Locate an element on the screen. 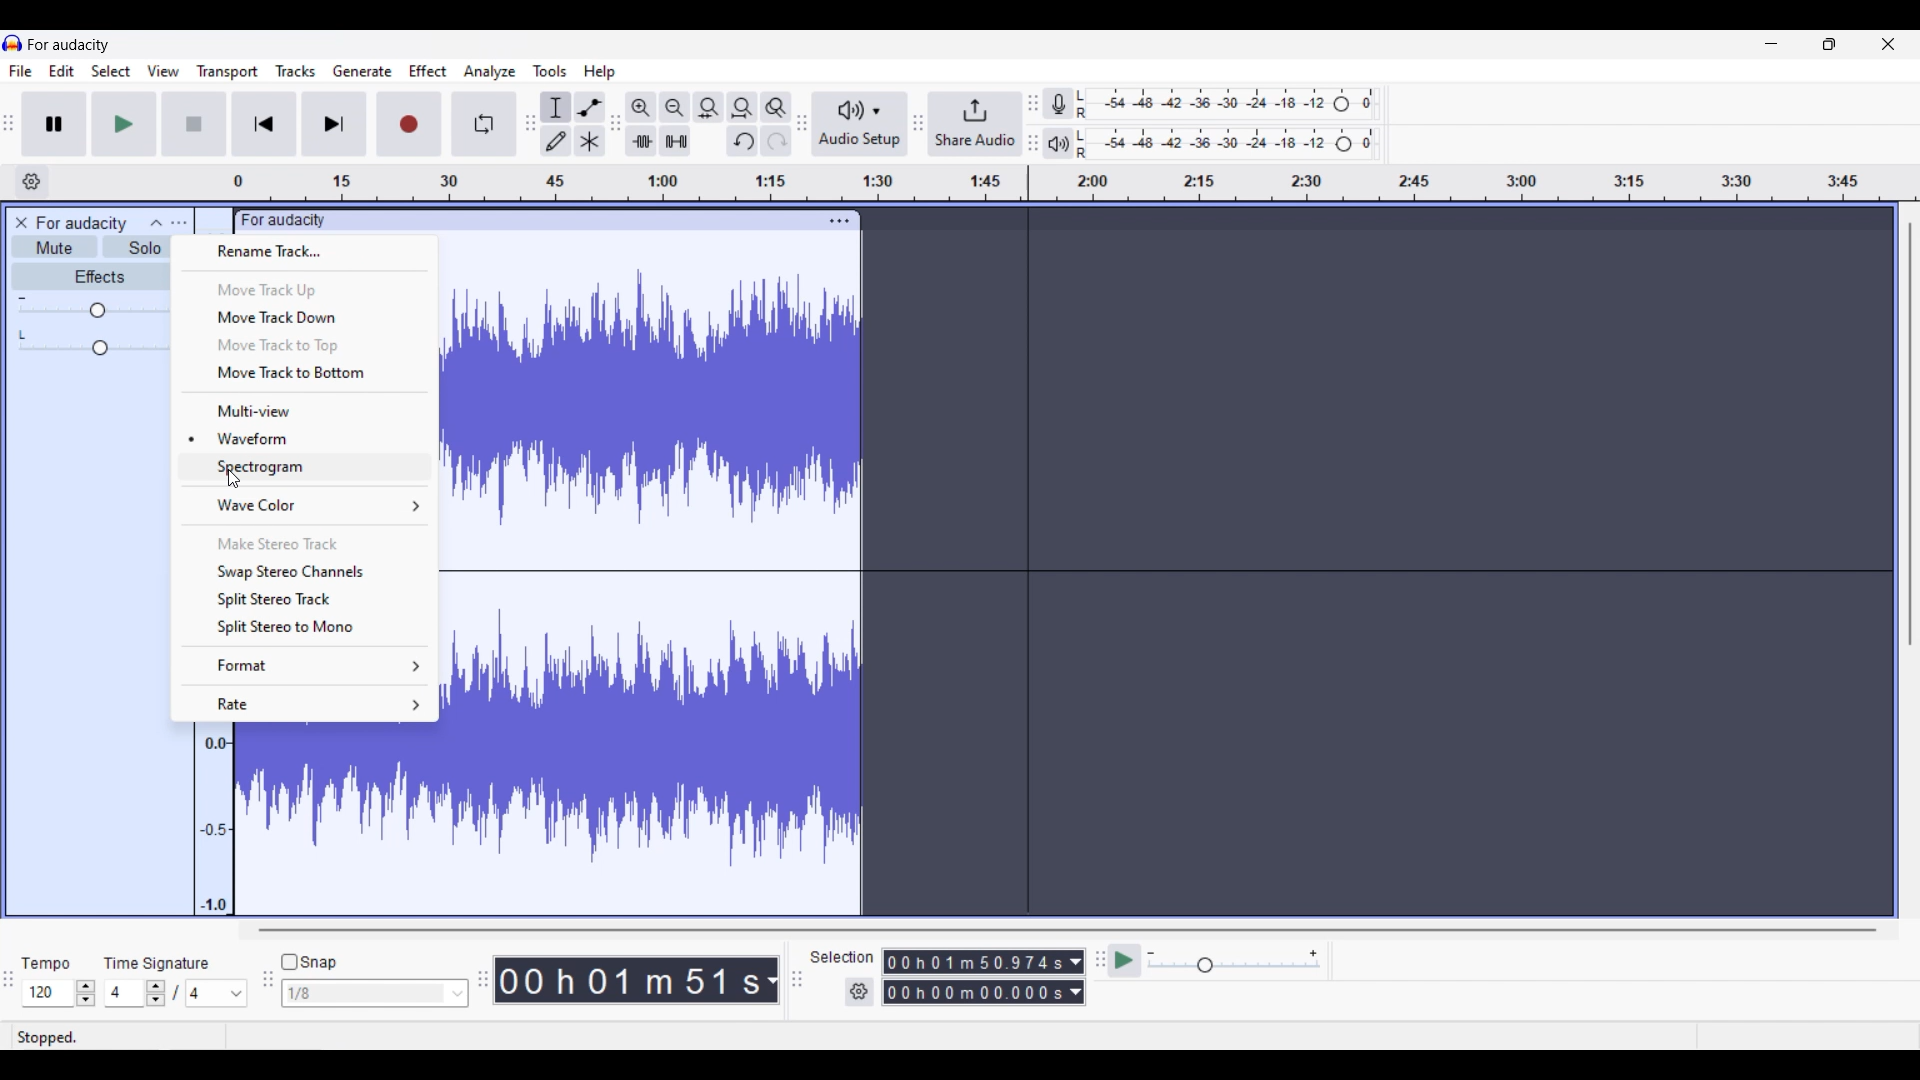 Image resolution: width=1920 pixels, height=1080 pixels. Pan slider is located at coordinates (91, 343).